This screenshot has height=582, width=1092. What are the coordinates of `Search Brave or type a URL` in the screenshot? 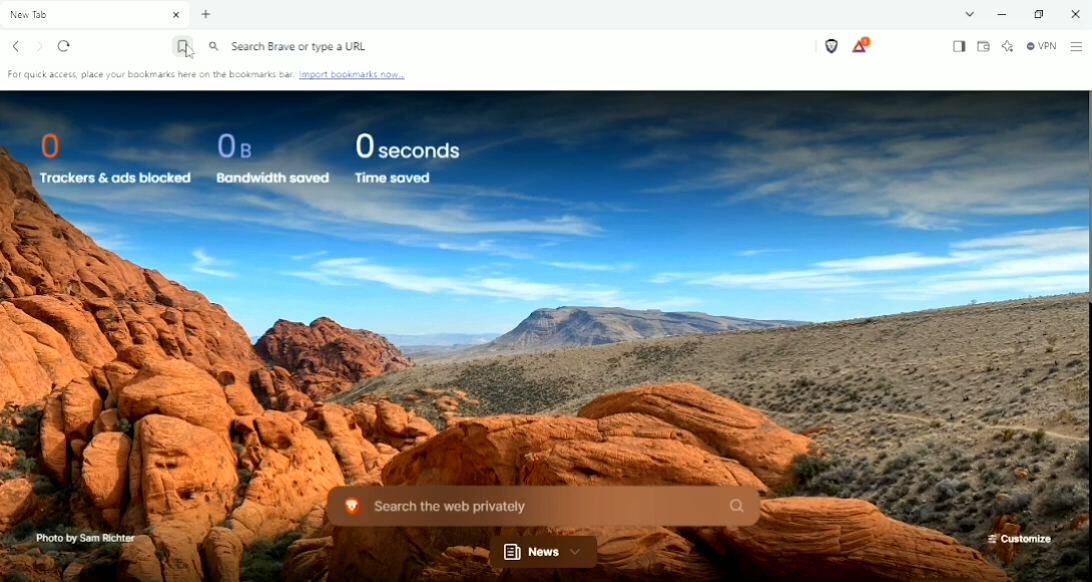 It's located at (290, 47).